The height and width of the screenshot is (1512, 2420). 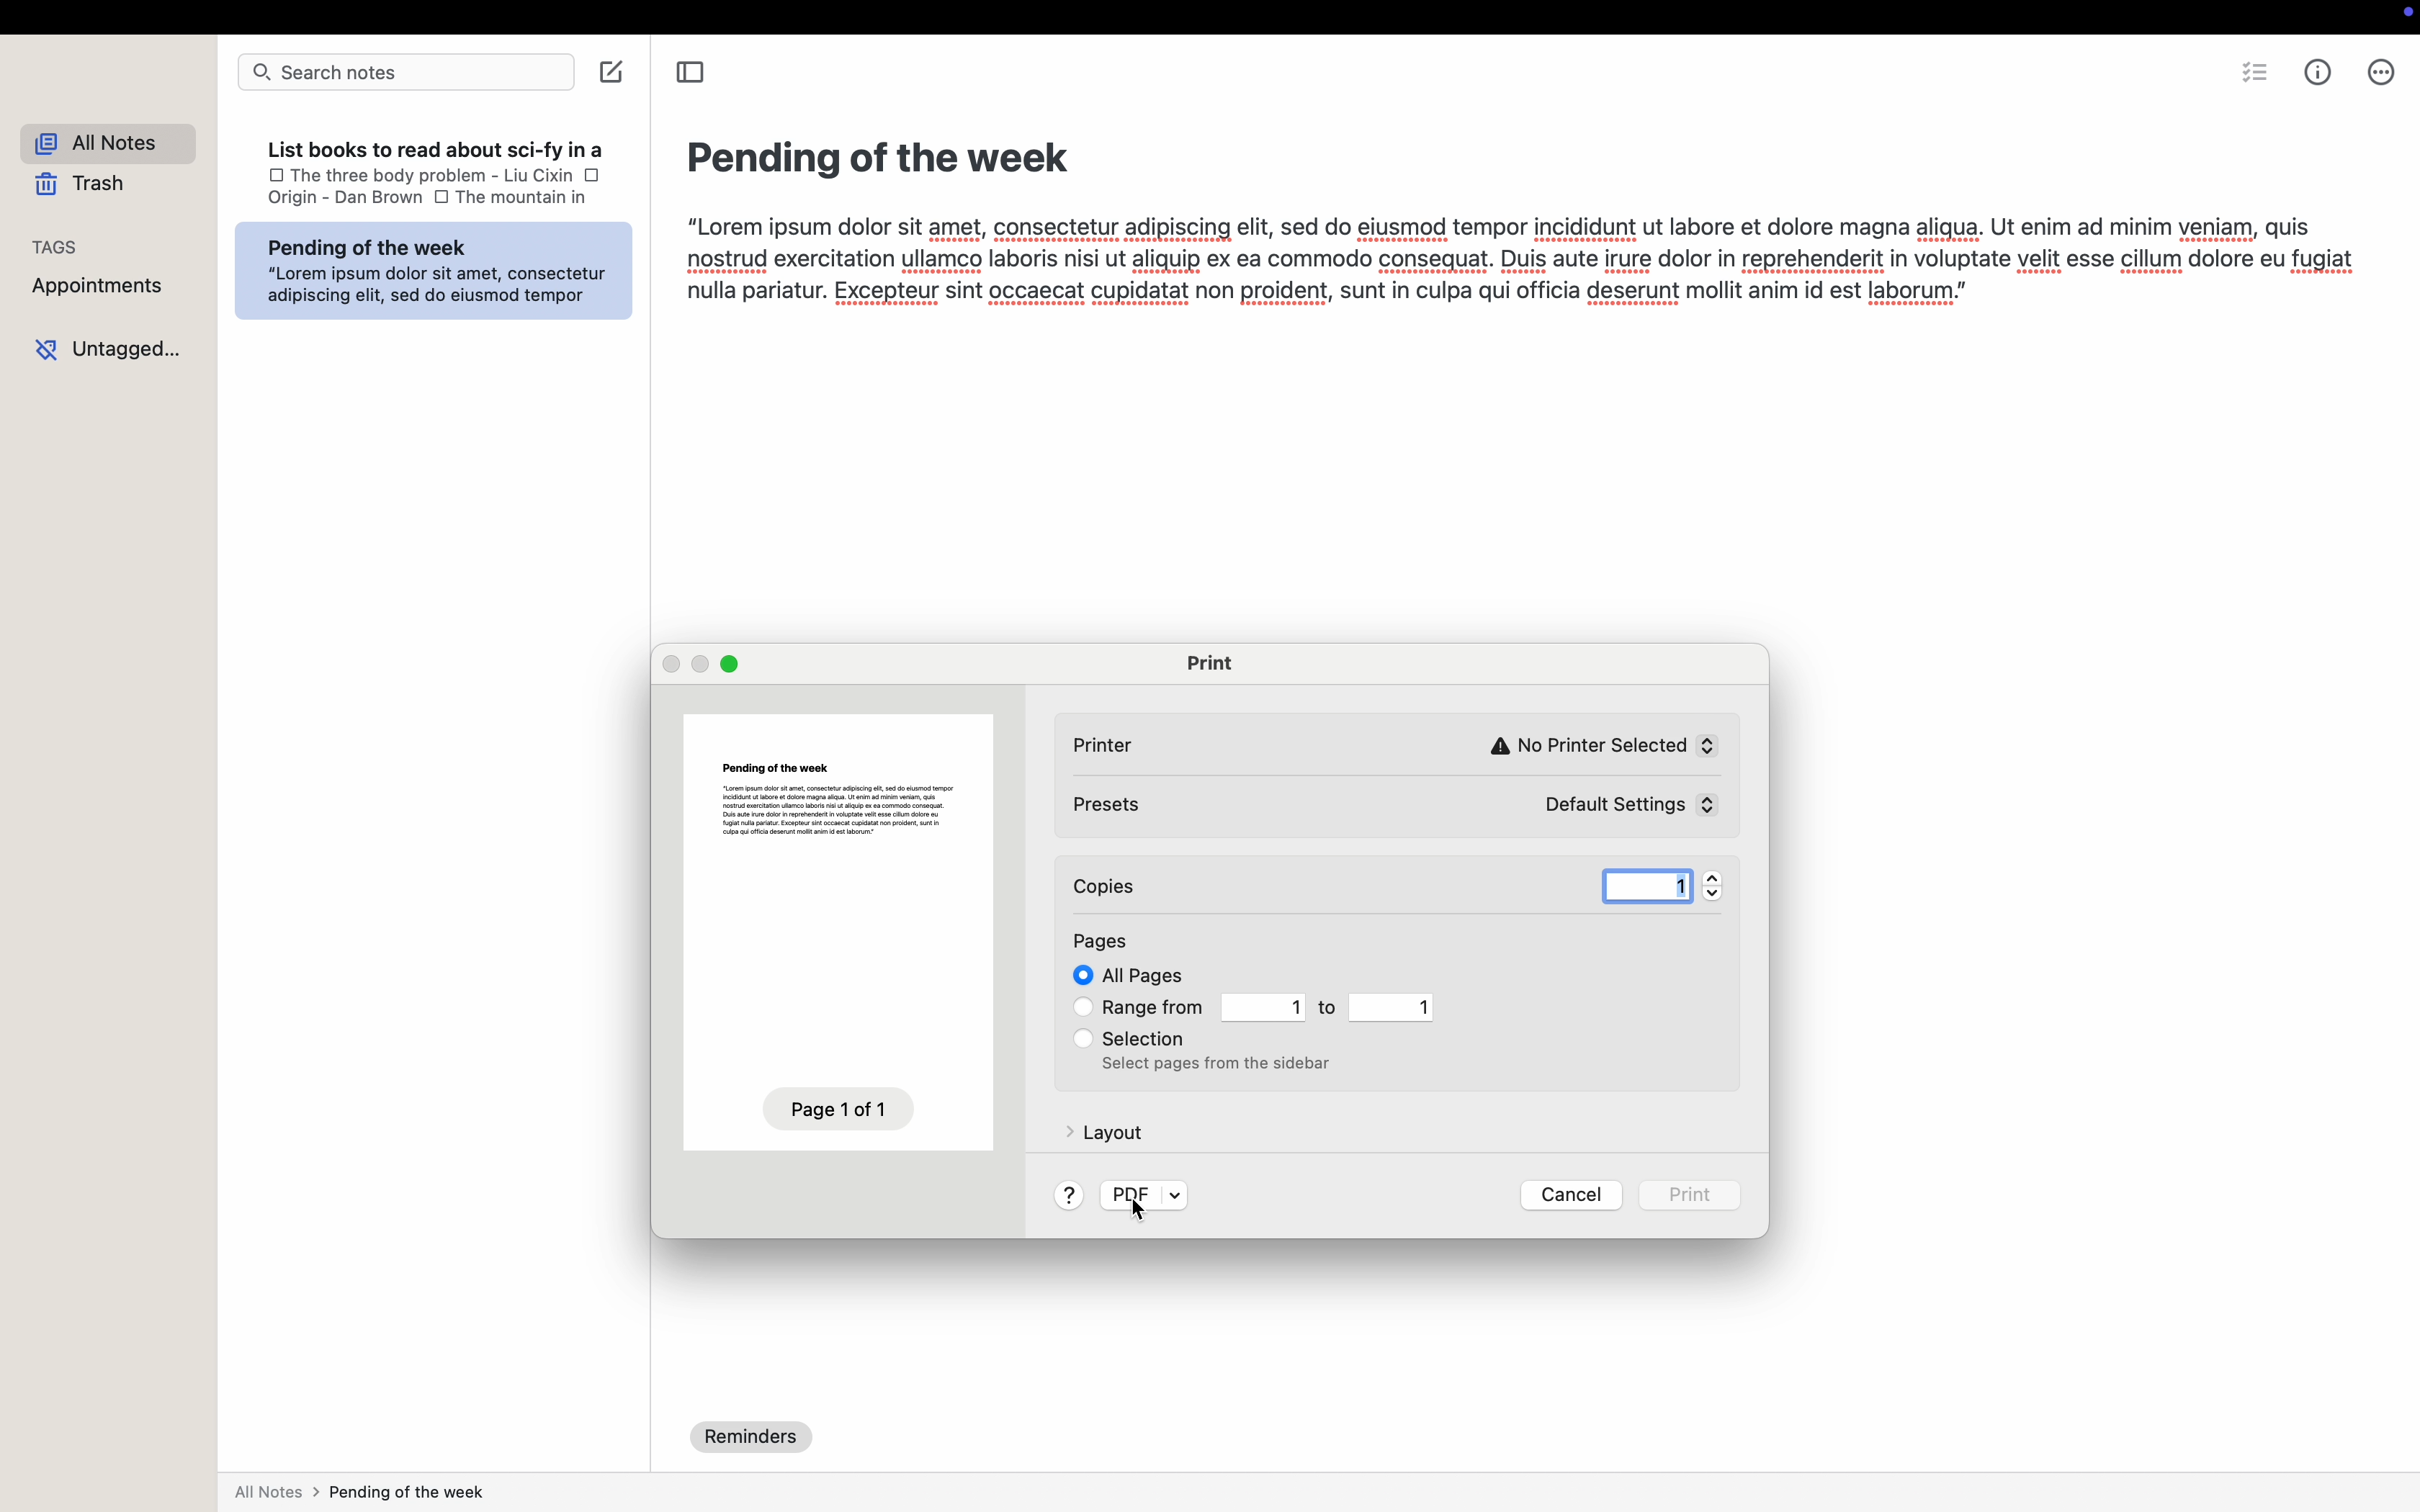 What do you see at coordinates (406, 73) in the screenshot?
I see `search bar` at bounding box center [406, 73].